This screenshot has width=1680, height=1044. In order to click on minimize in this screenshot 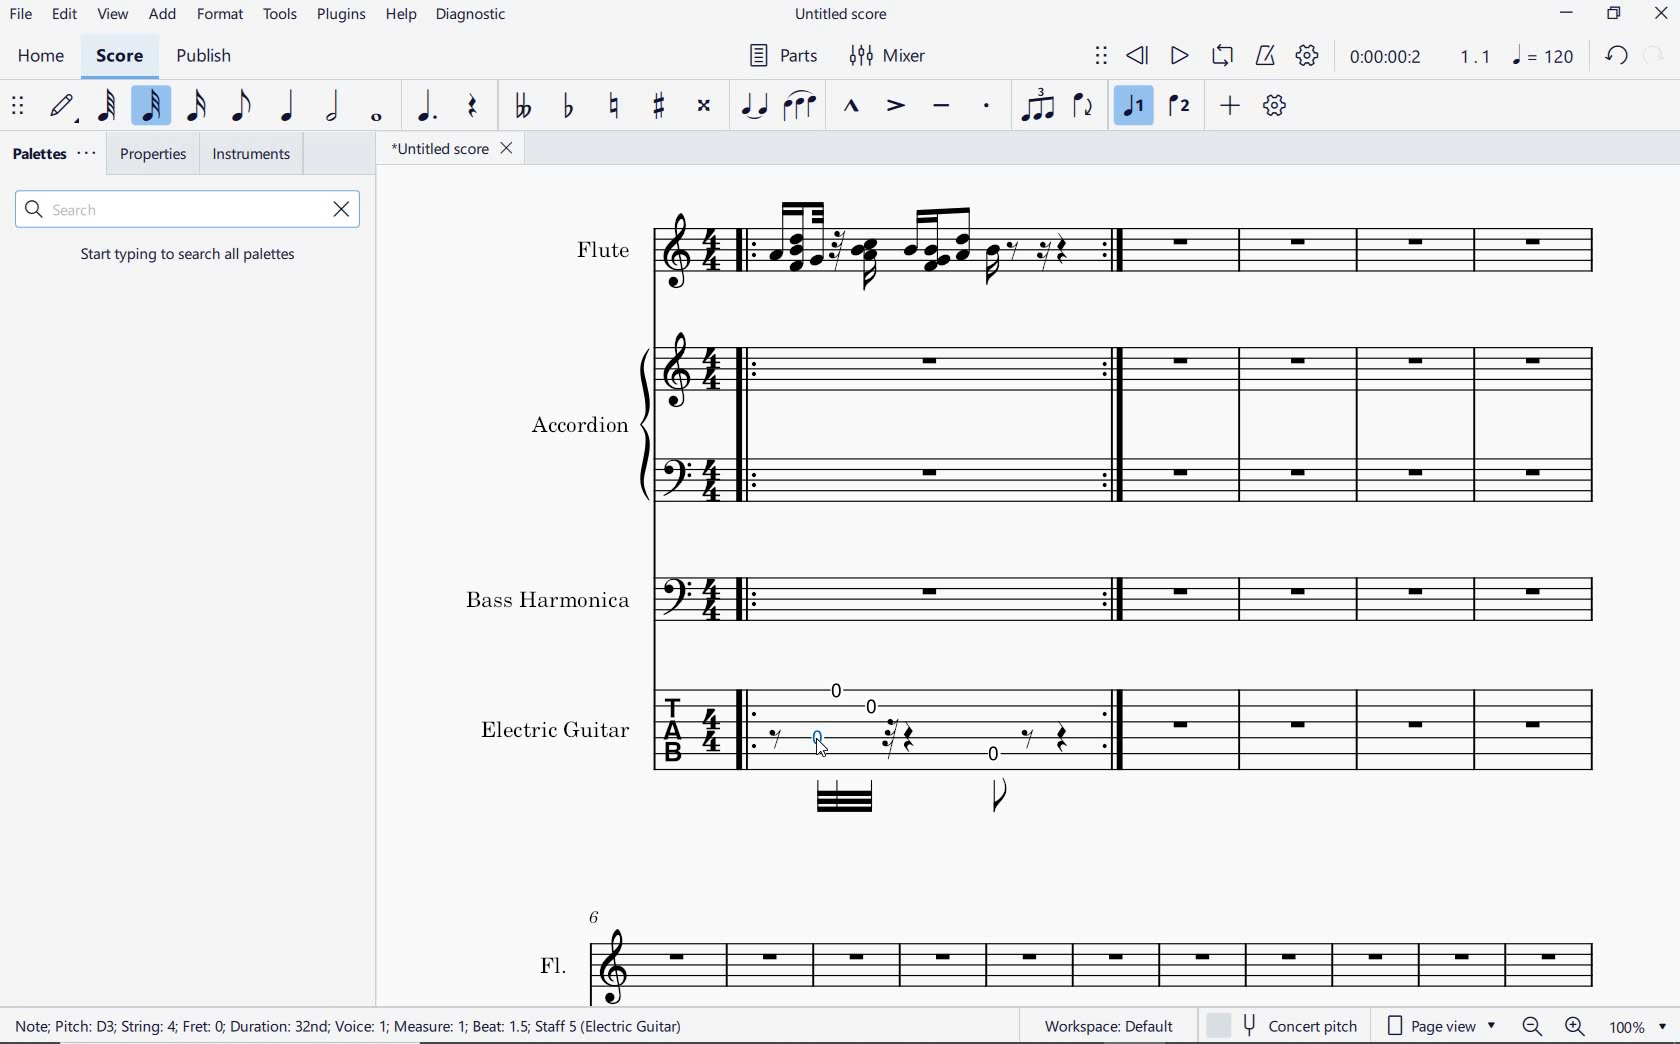, I will do `click(1567, 14)`.